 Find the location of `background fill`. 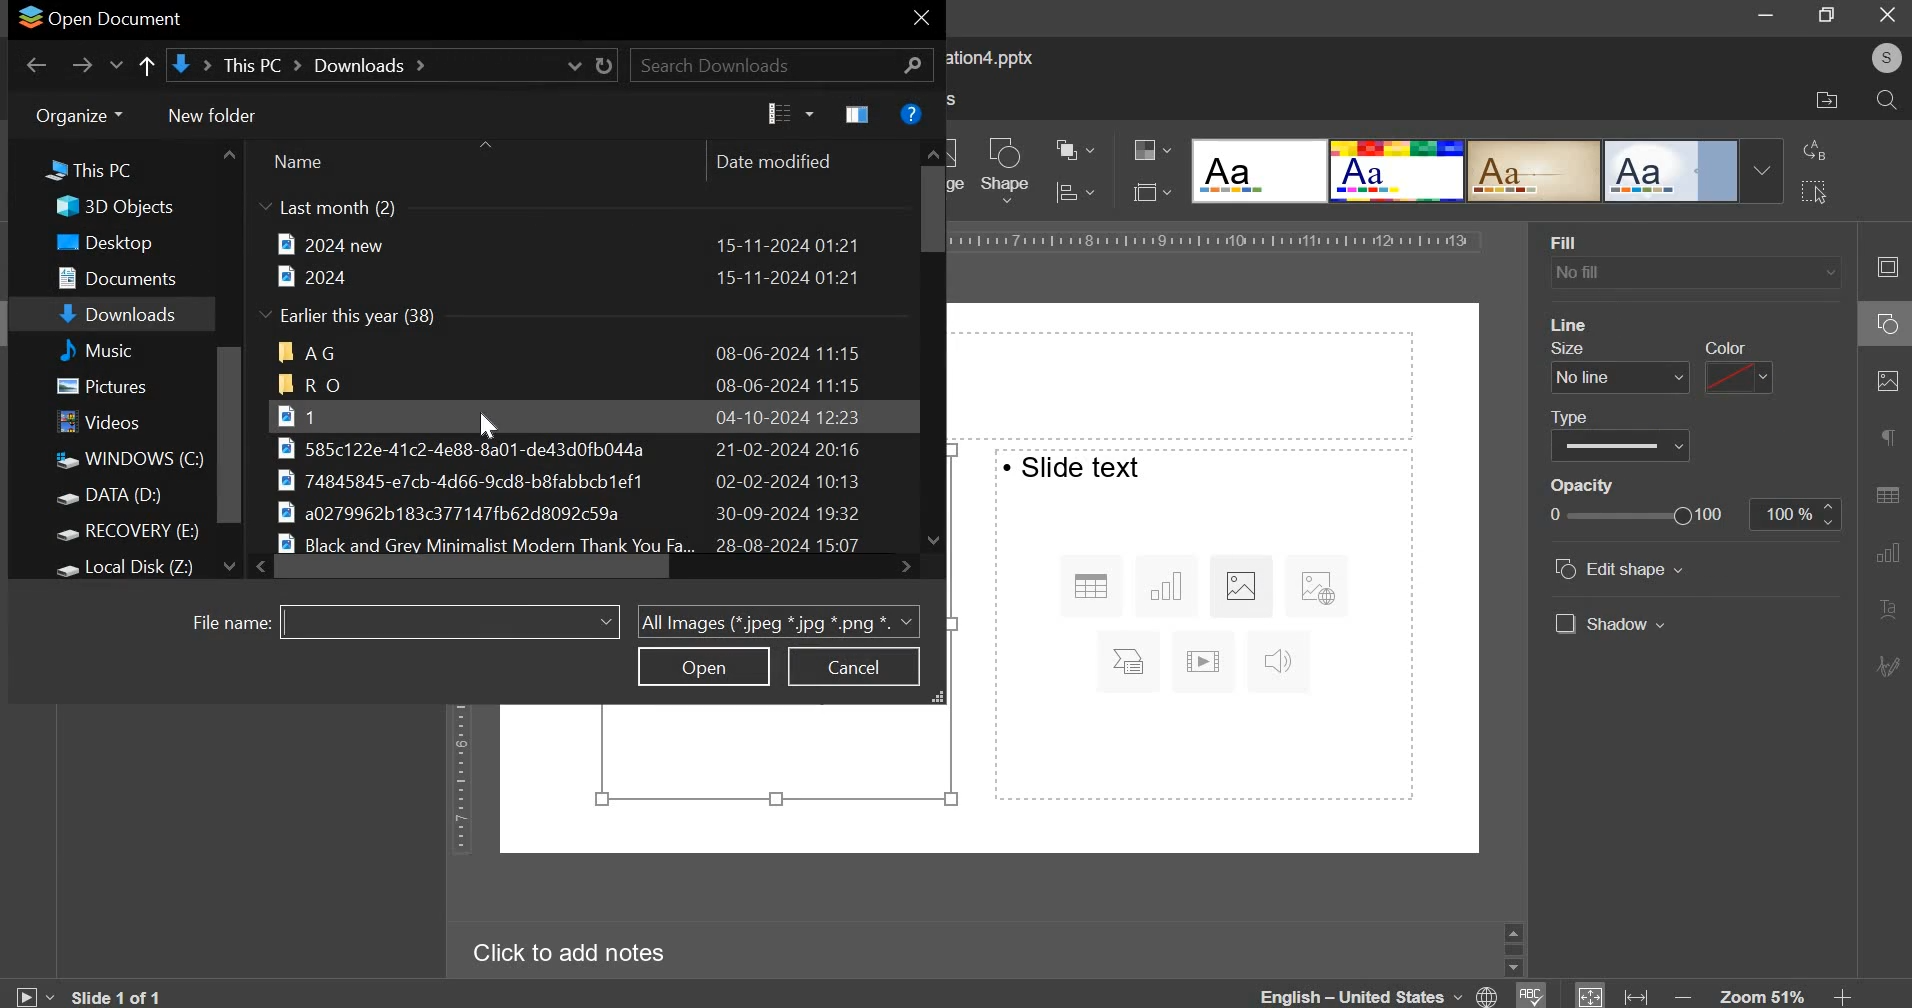

background fill is located at coordinates (1693, 274).